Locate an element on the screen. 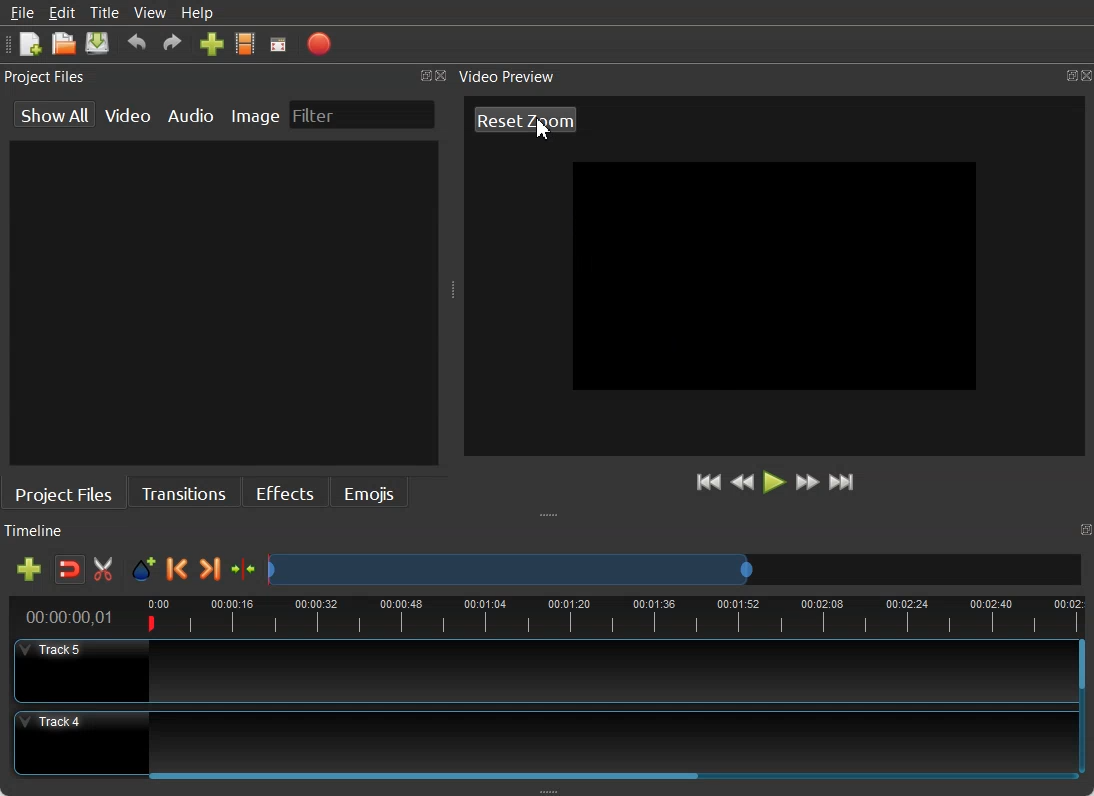  Import Files is located at coordinates (214, 44).